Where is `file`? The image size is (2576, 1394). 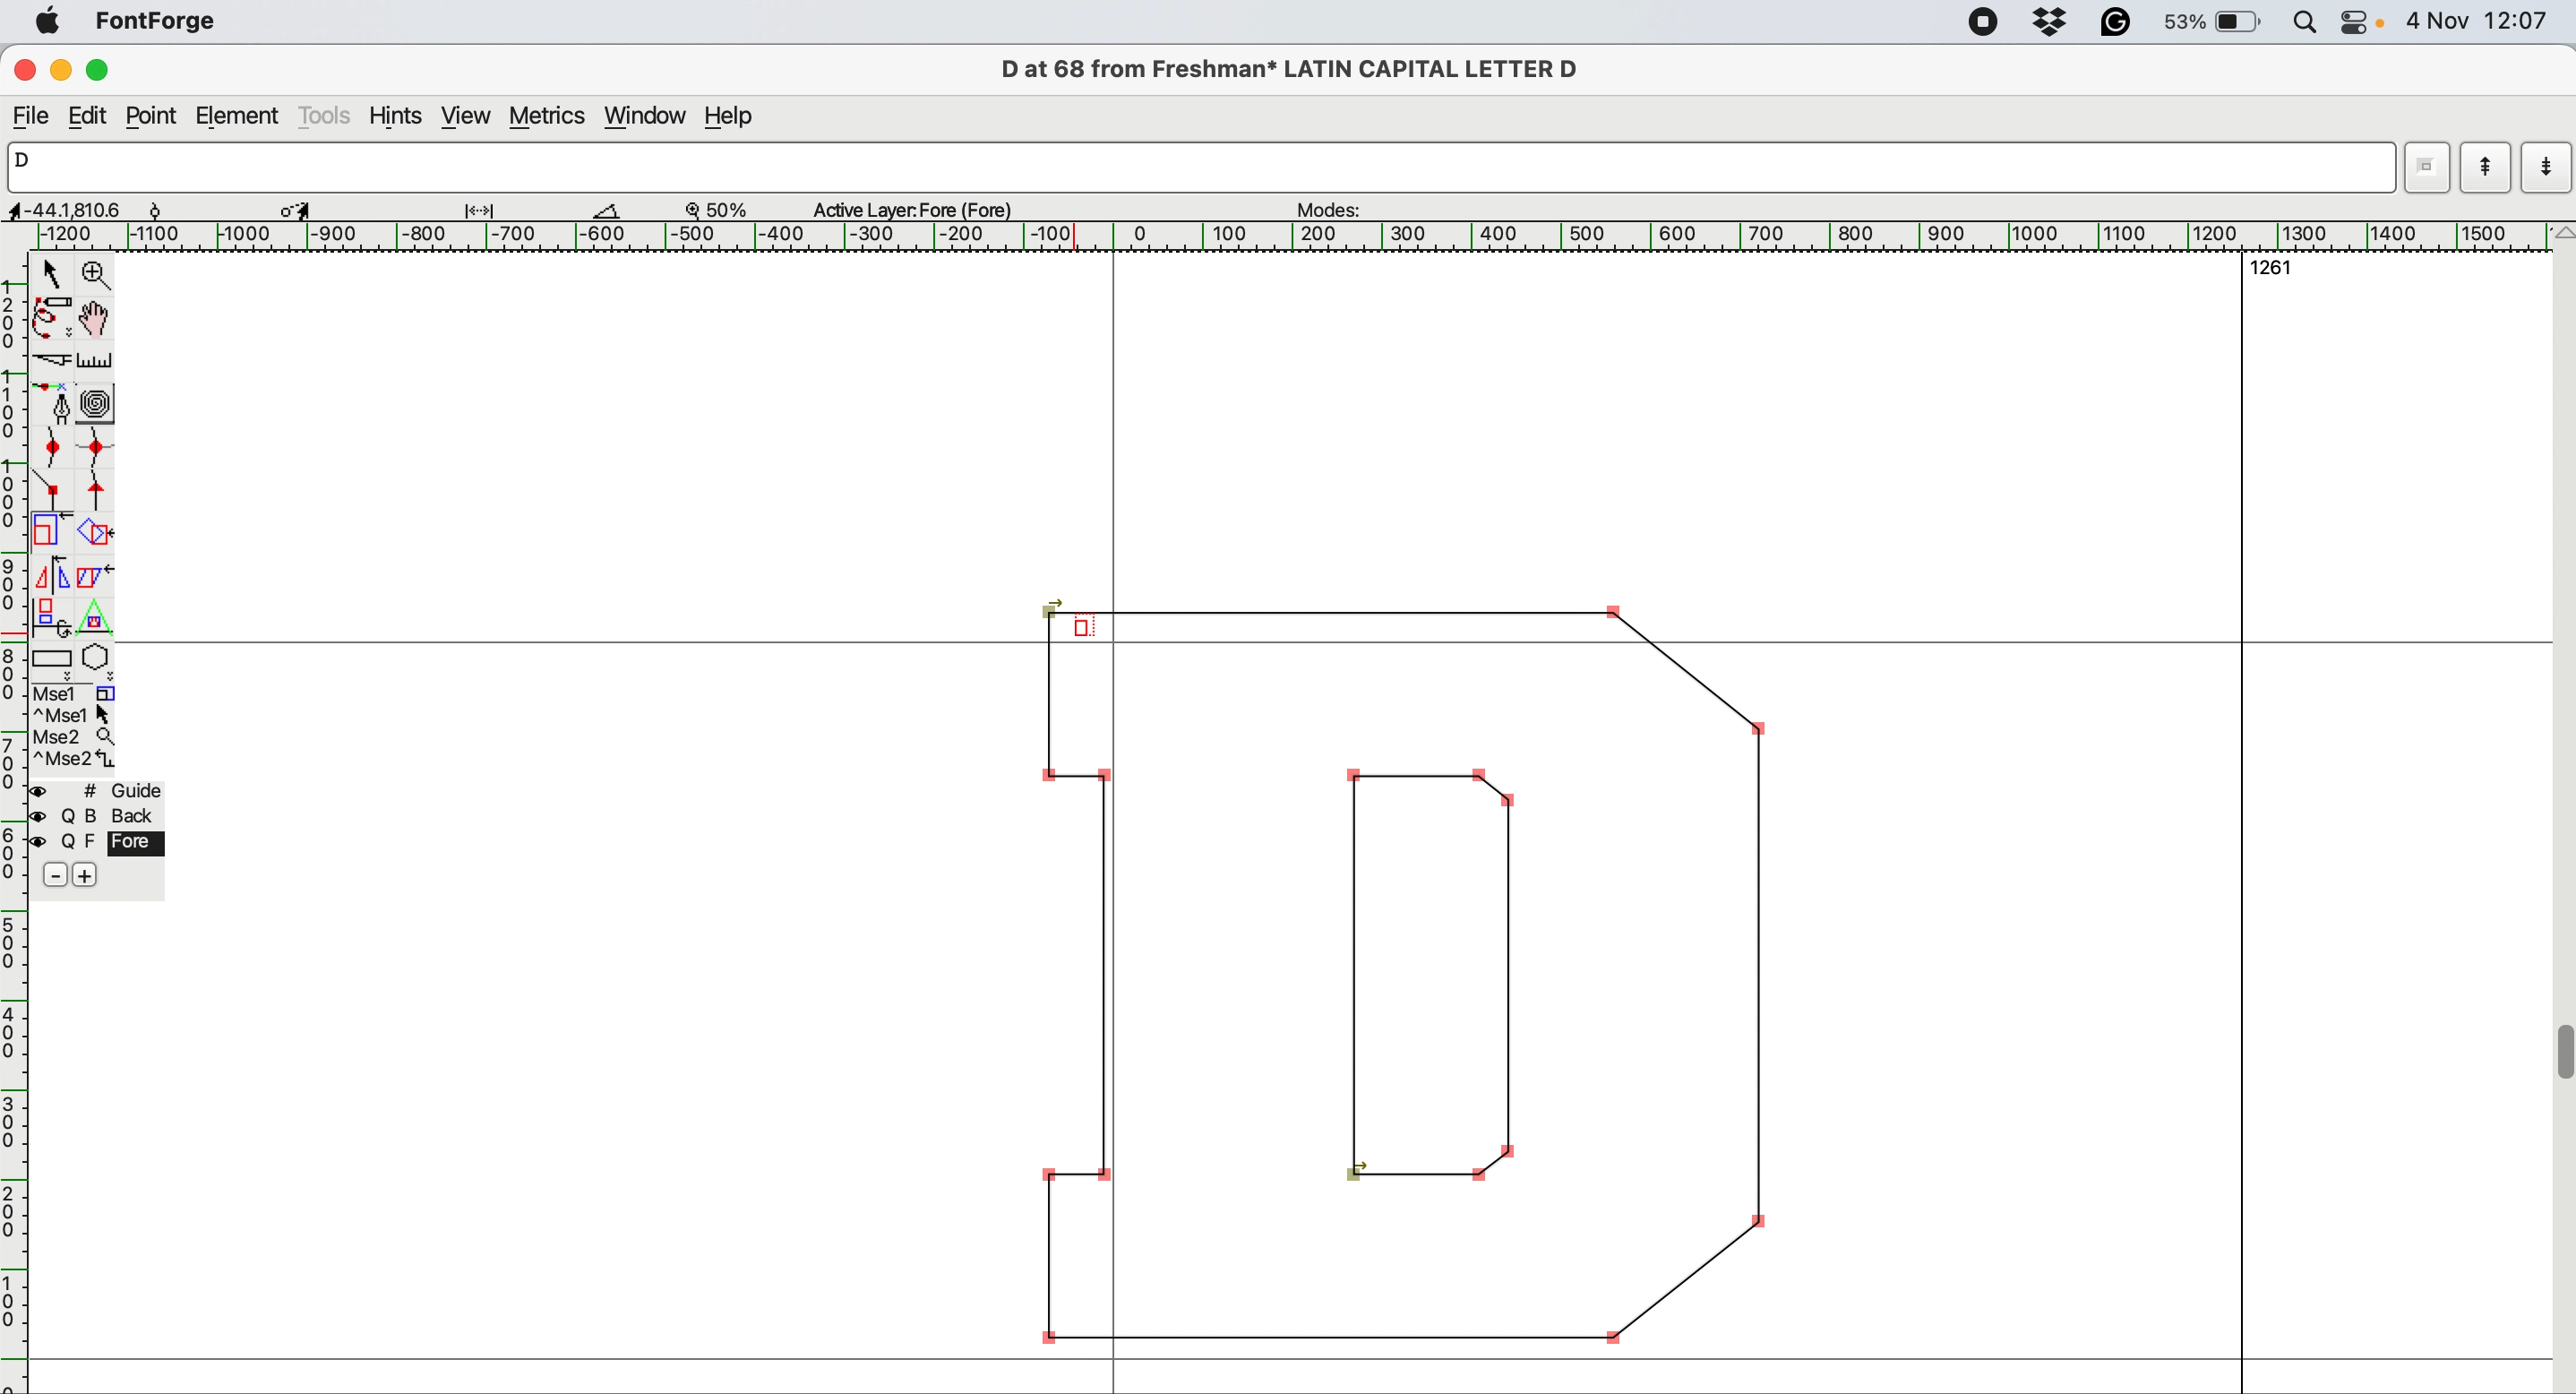 file is located at coordinates (32, 117).